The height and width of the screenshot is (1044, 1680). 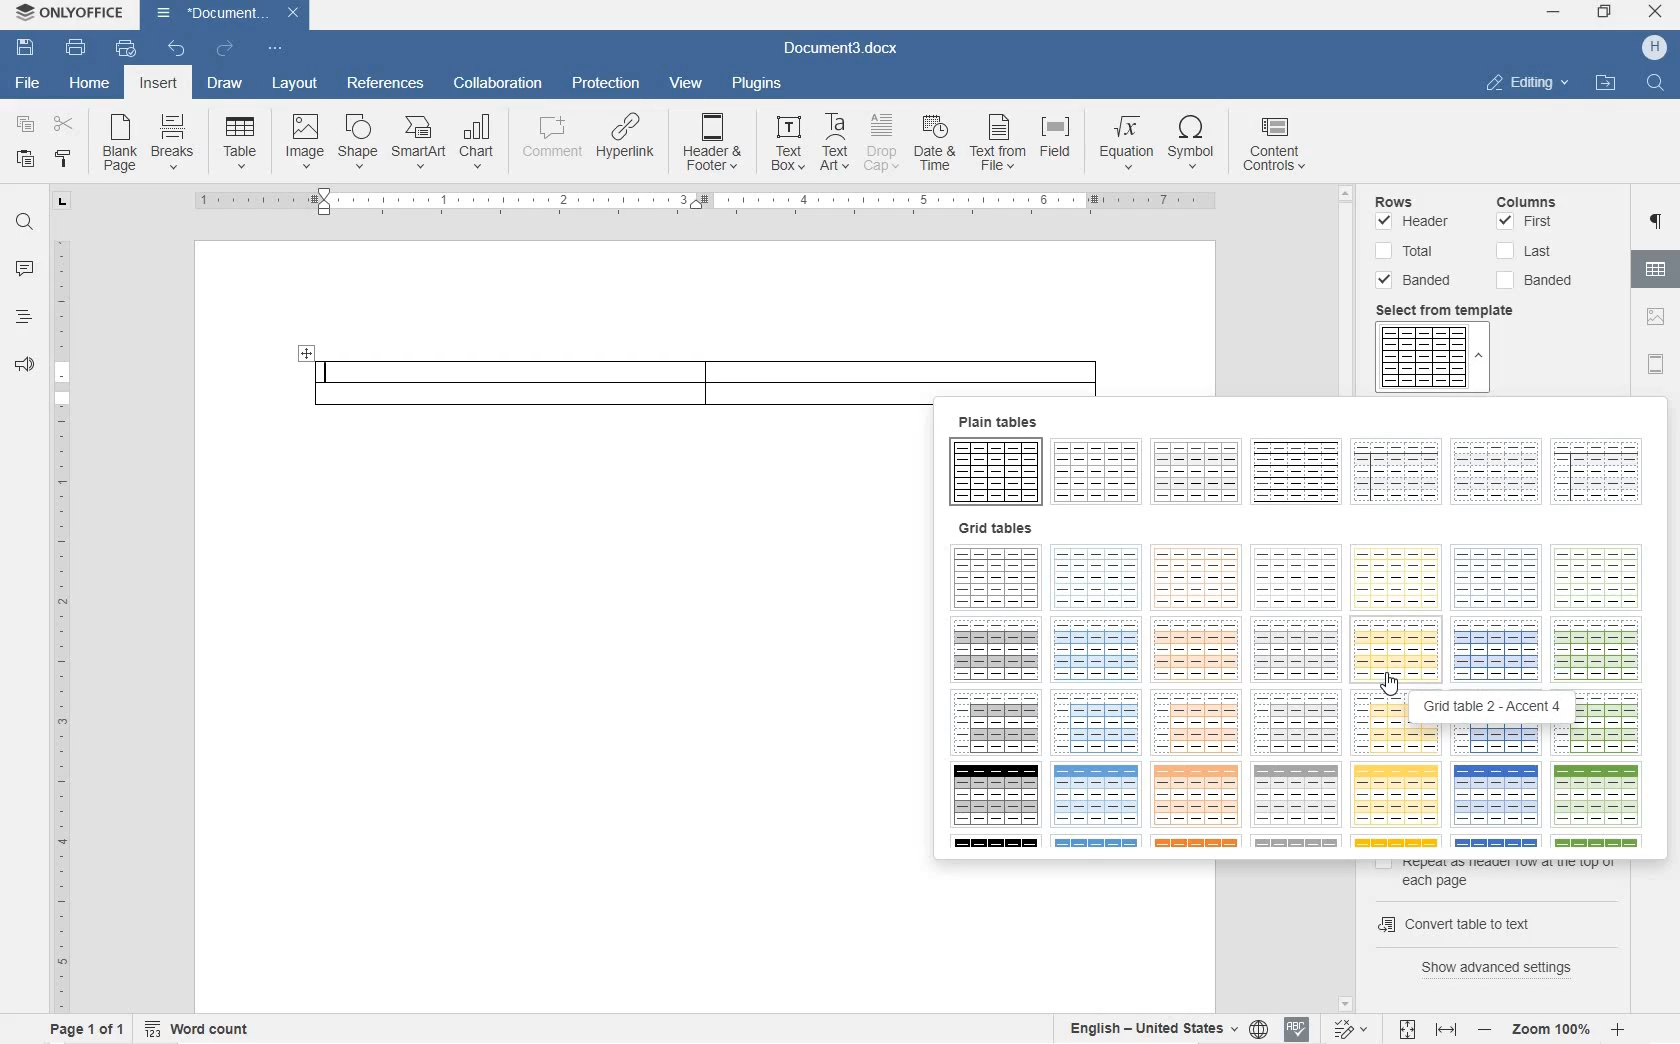 What do you see at coordinates (1418, 223) in the screenshot?
I see `Header` at bounding box center [1418, 223].